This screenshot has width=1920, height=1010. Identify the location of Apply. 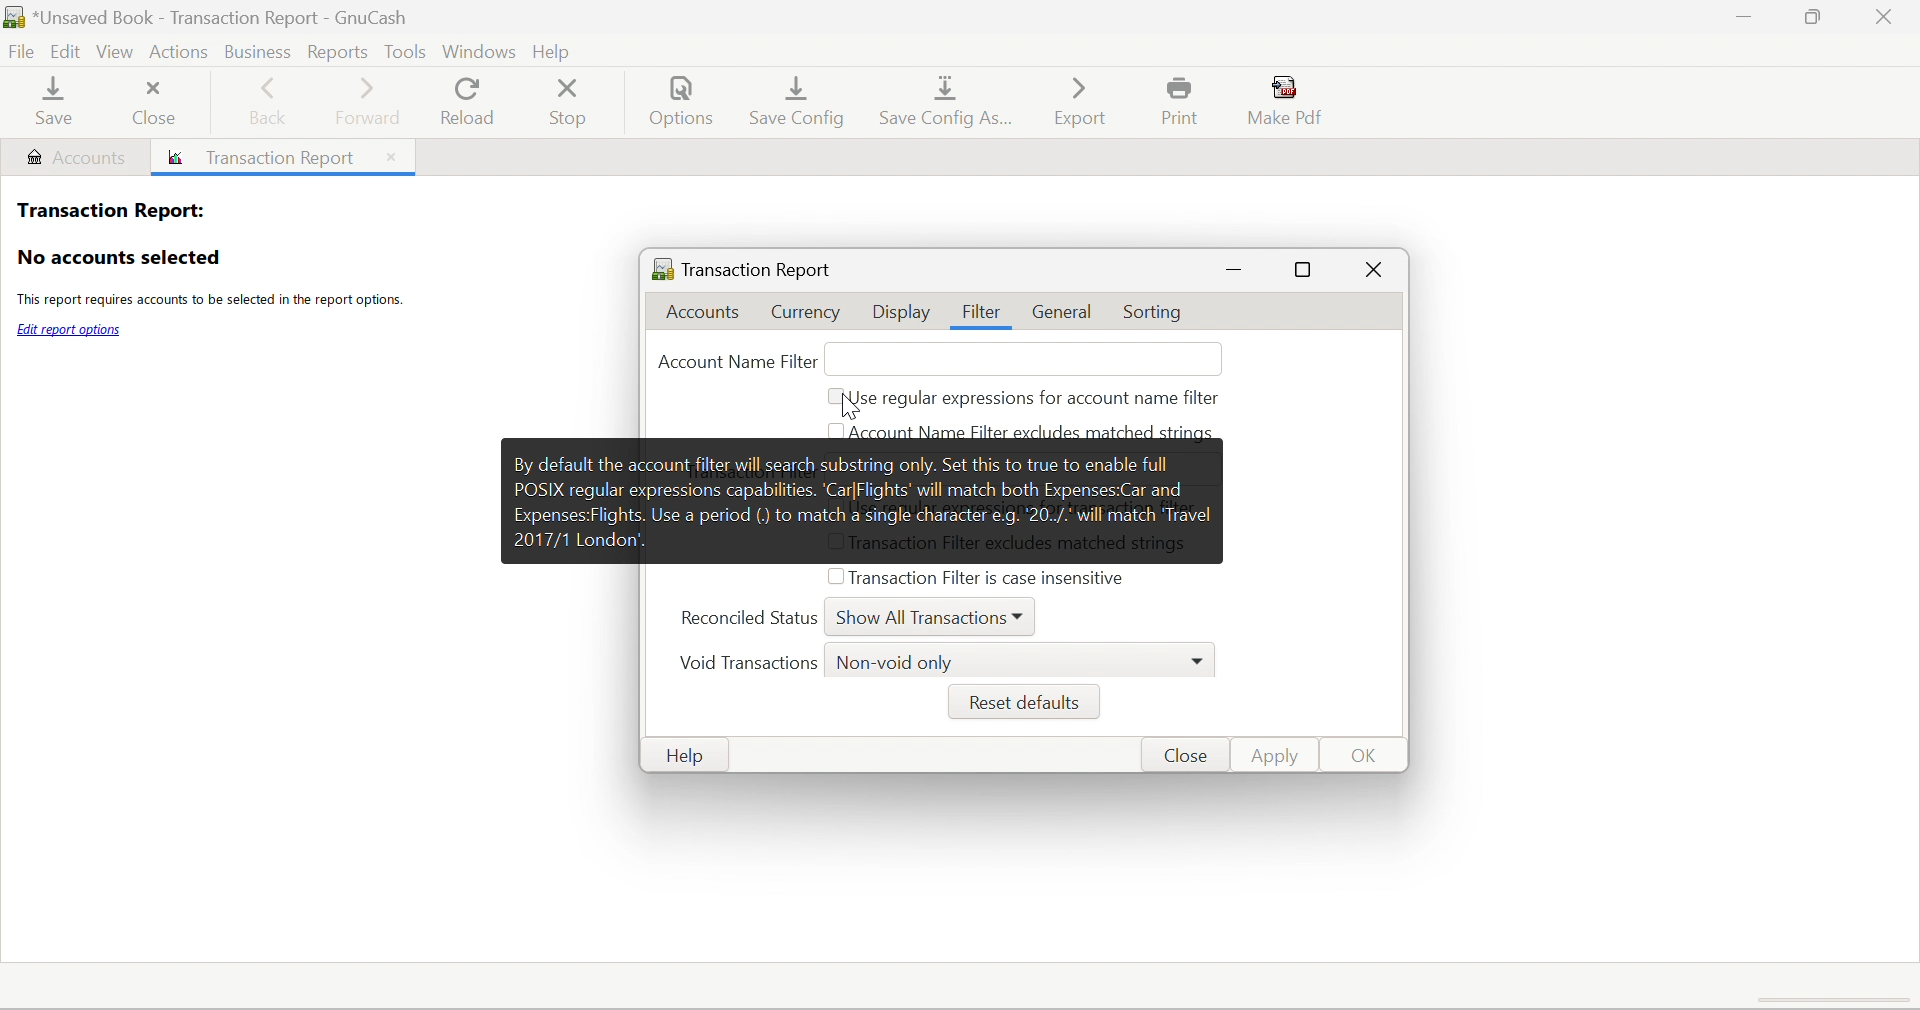
(1279, 755).